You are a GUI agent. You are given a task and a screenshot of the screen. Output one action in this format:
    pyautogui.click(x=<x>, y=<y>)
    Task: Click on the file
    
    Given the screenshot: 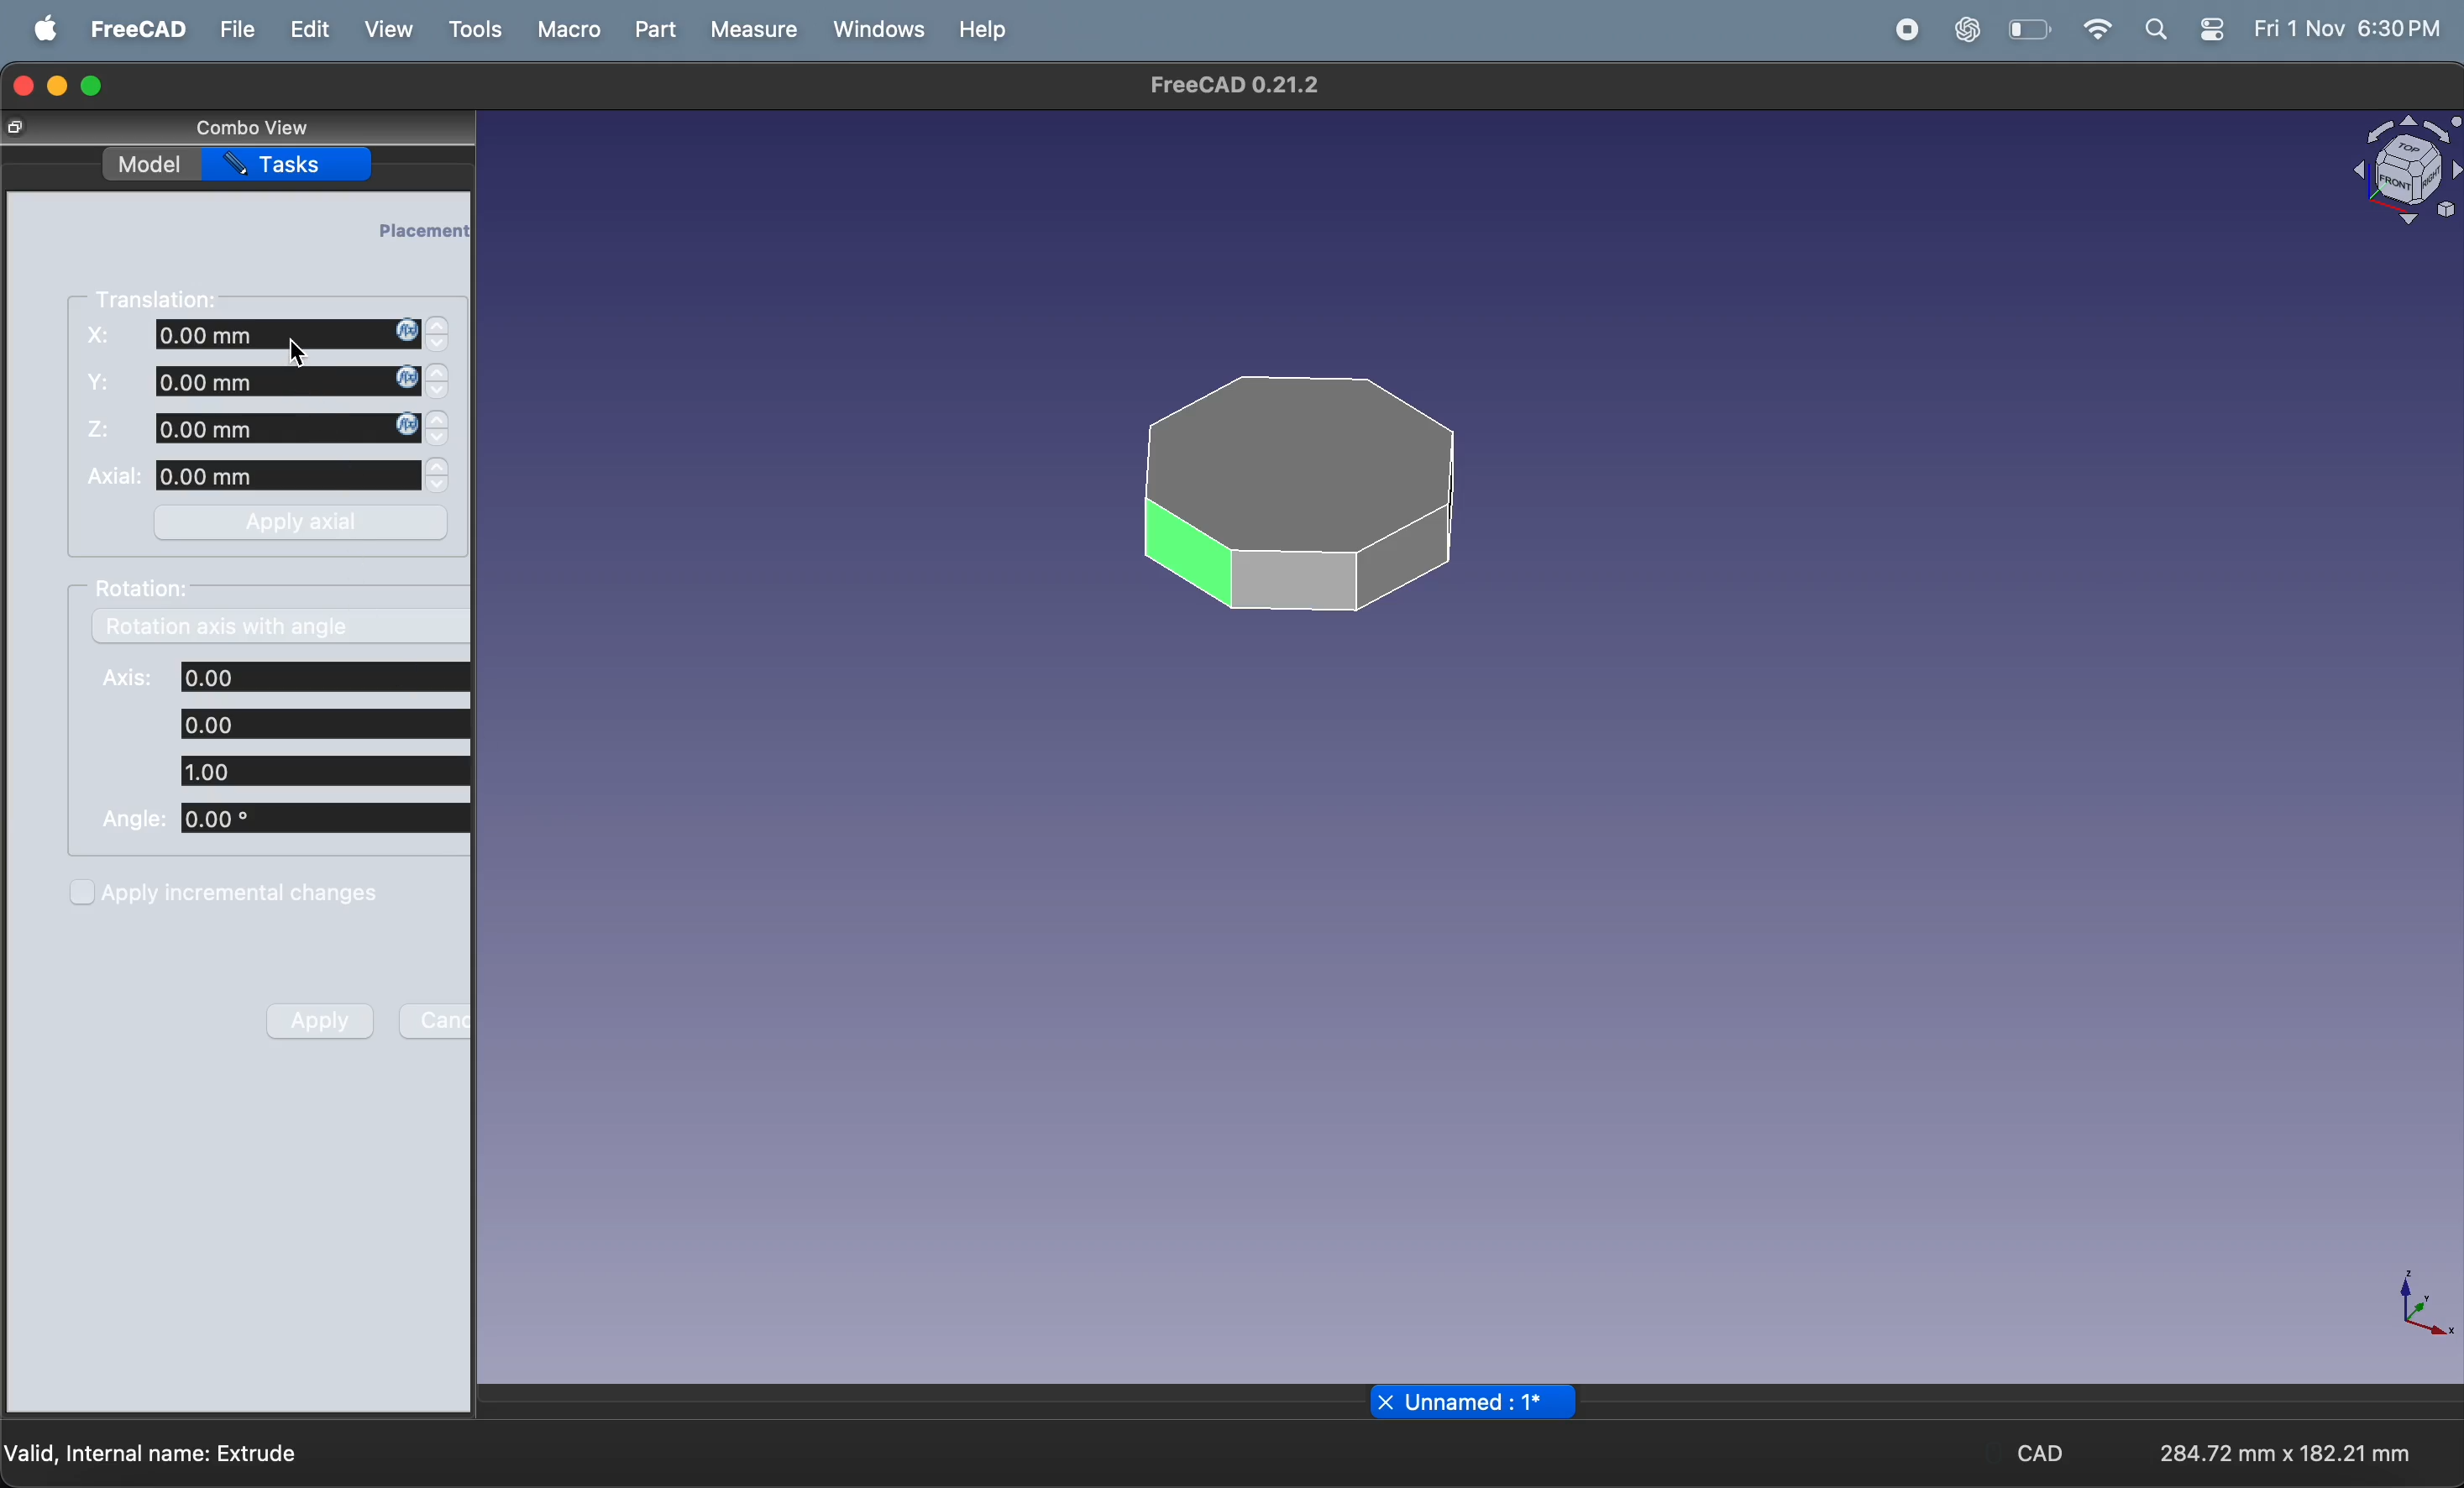 What is the action you would take?
    pyautogui.click(x=236, y=29)
    